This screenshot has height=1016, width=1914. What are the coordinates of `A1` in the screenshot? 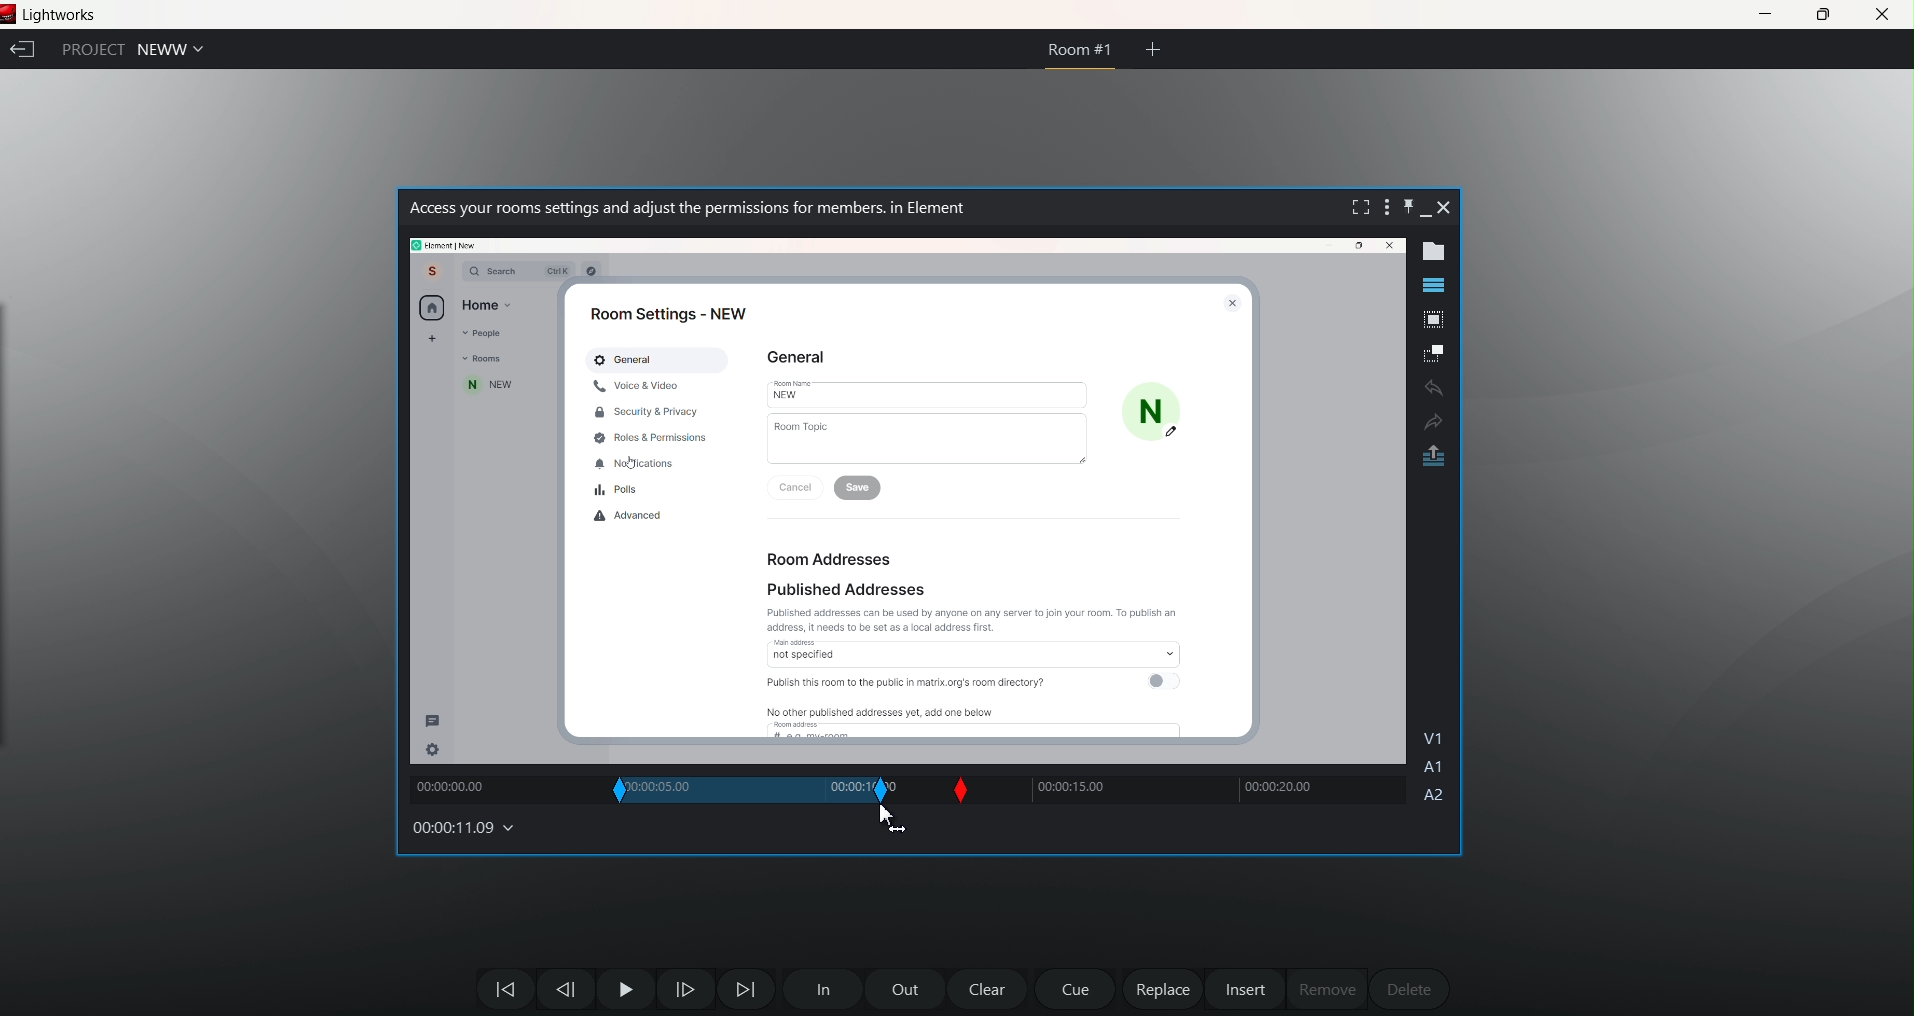 It's located at (1432, 769).